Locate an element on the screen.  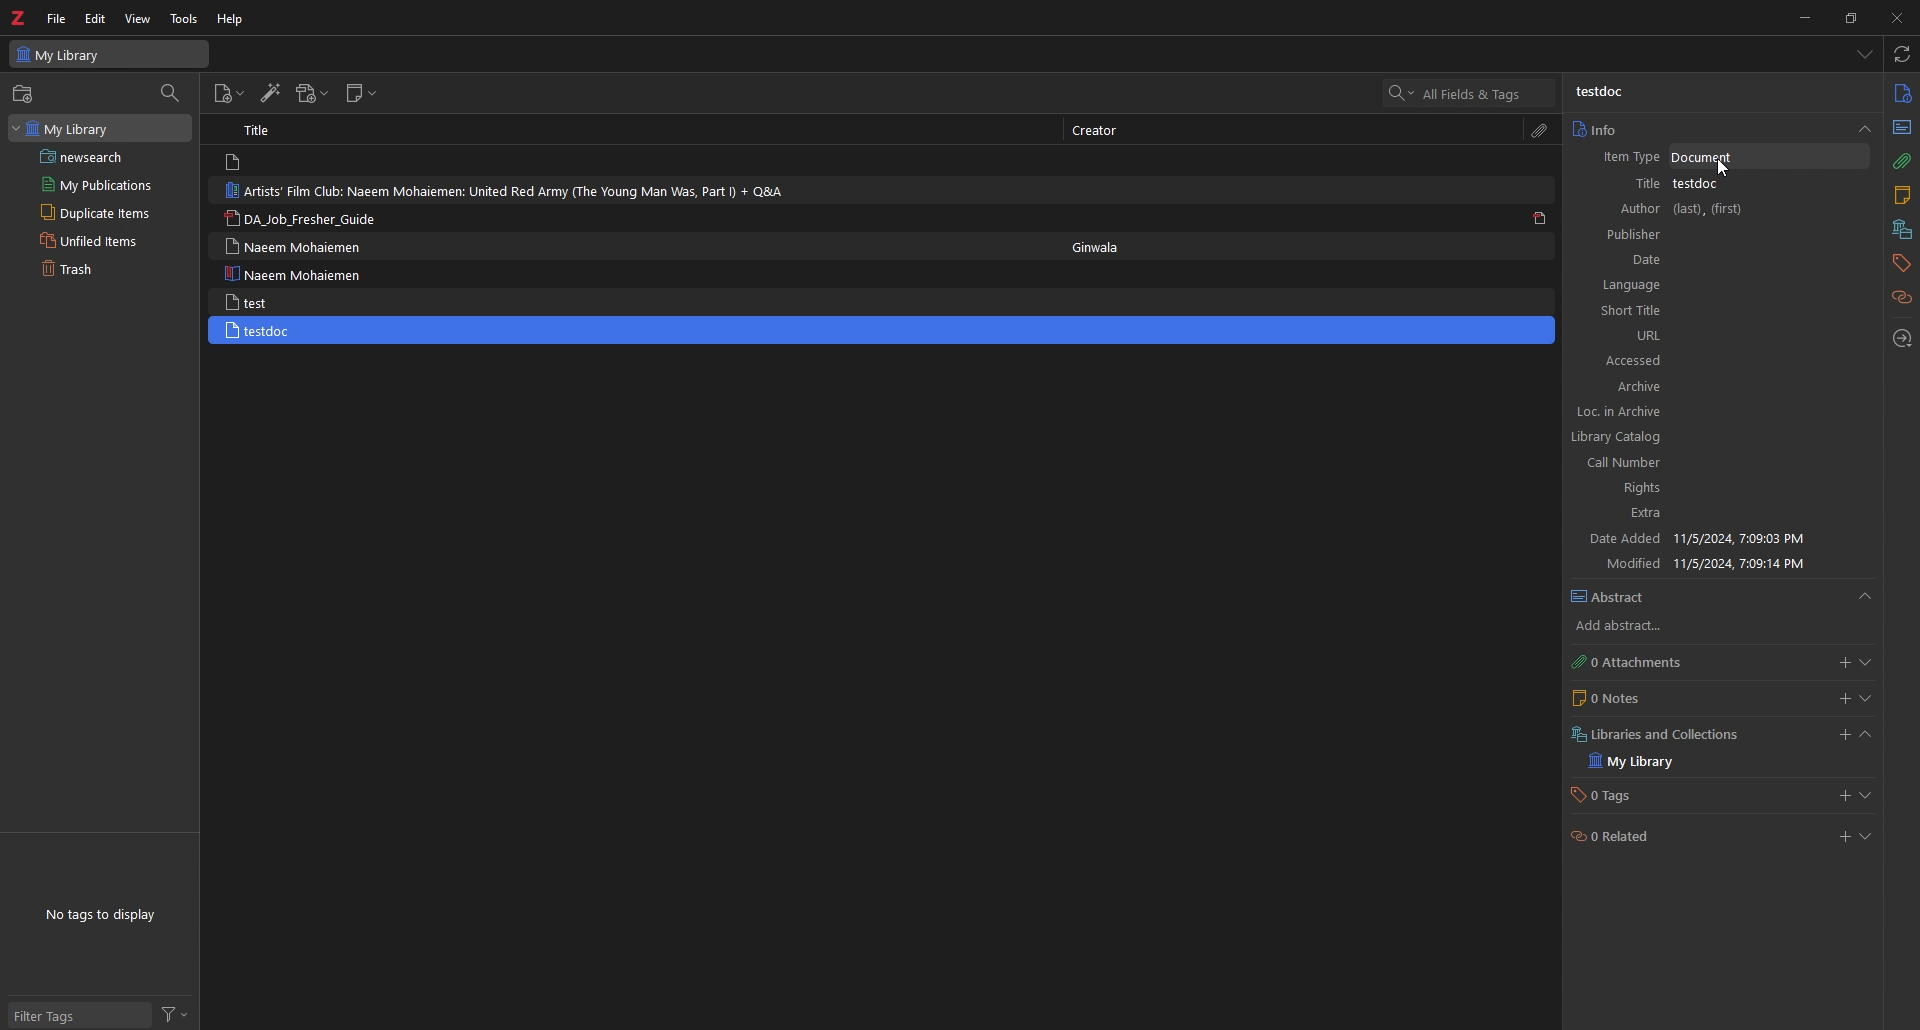
My Library is located at coordinates (100, 129).